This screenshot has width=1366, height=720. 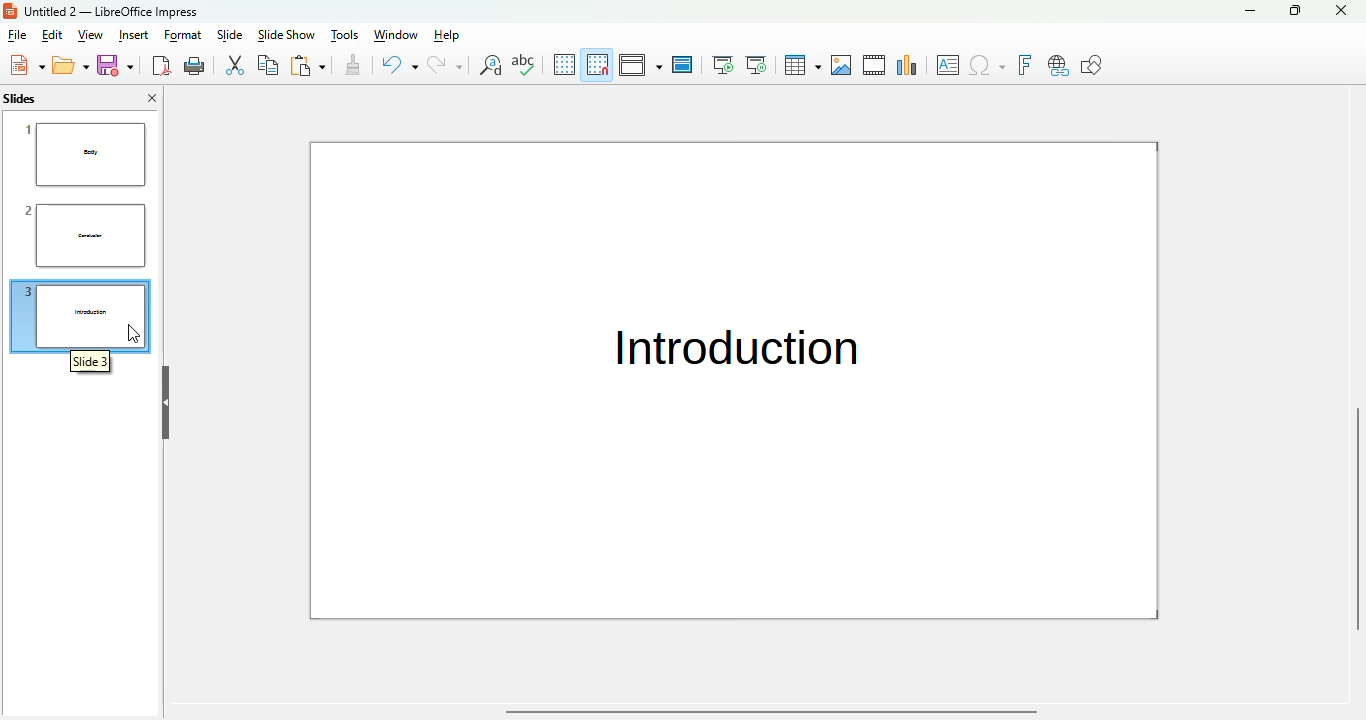 What do you see at coordinates (230, 35) in the screenshot?
I see `slide` at bounding box center [230, 35].